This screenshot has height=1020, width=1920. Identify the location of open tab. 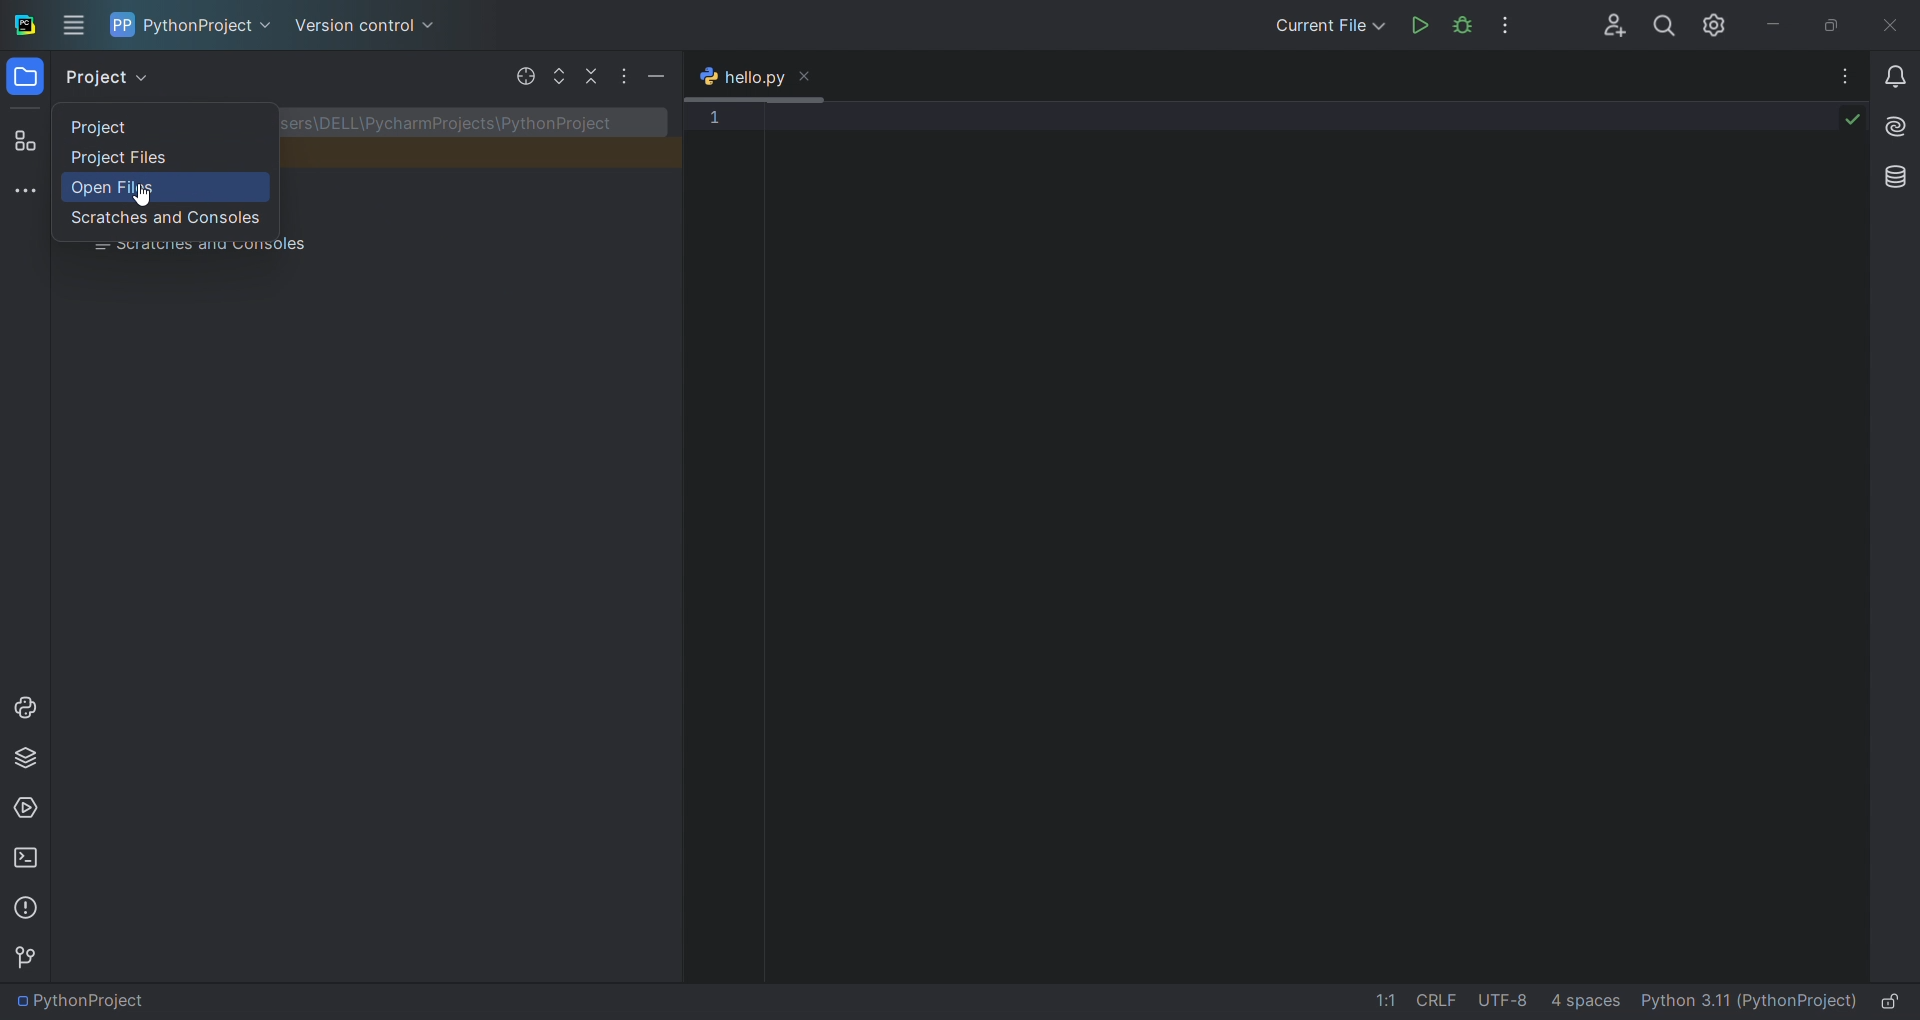
(764, 76).